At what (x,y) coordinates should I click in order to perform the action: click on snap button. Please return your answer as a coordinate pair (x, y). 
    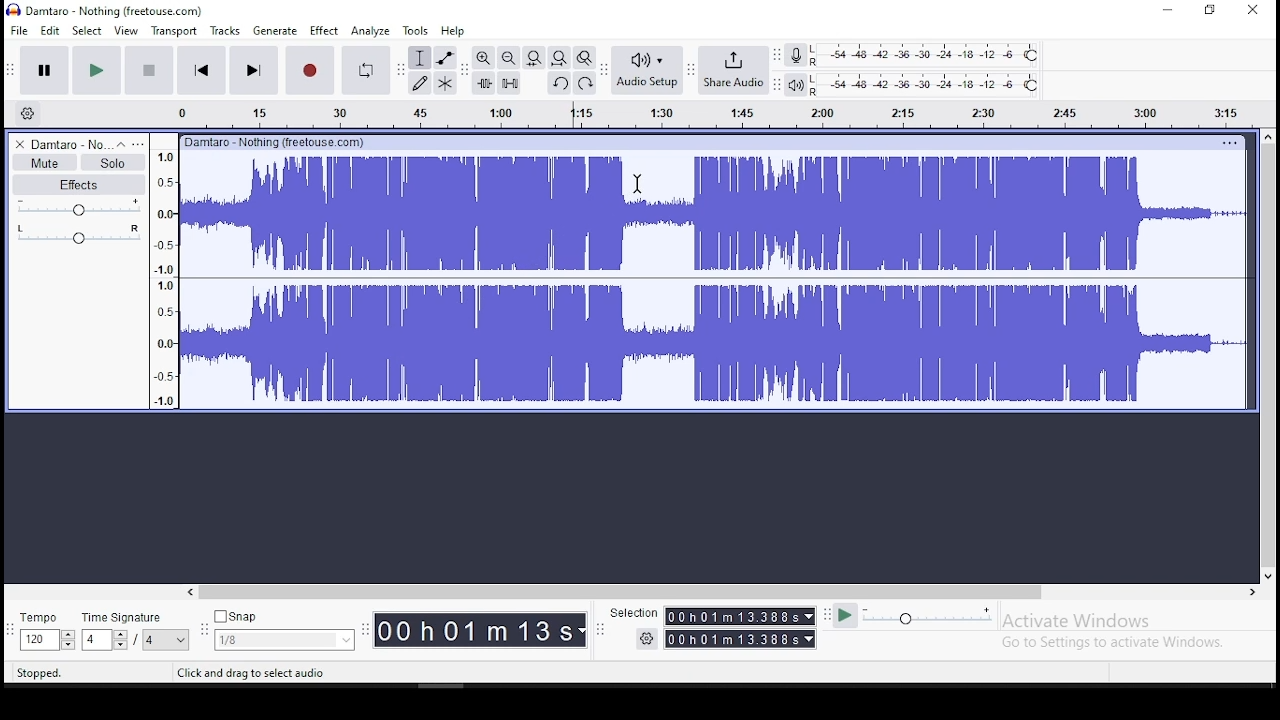
    Looking at the image, I should click on (235, 616).